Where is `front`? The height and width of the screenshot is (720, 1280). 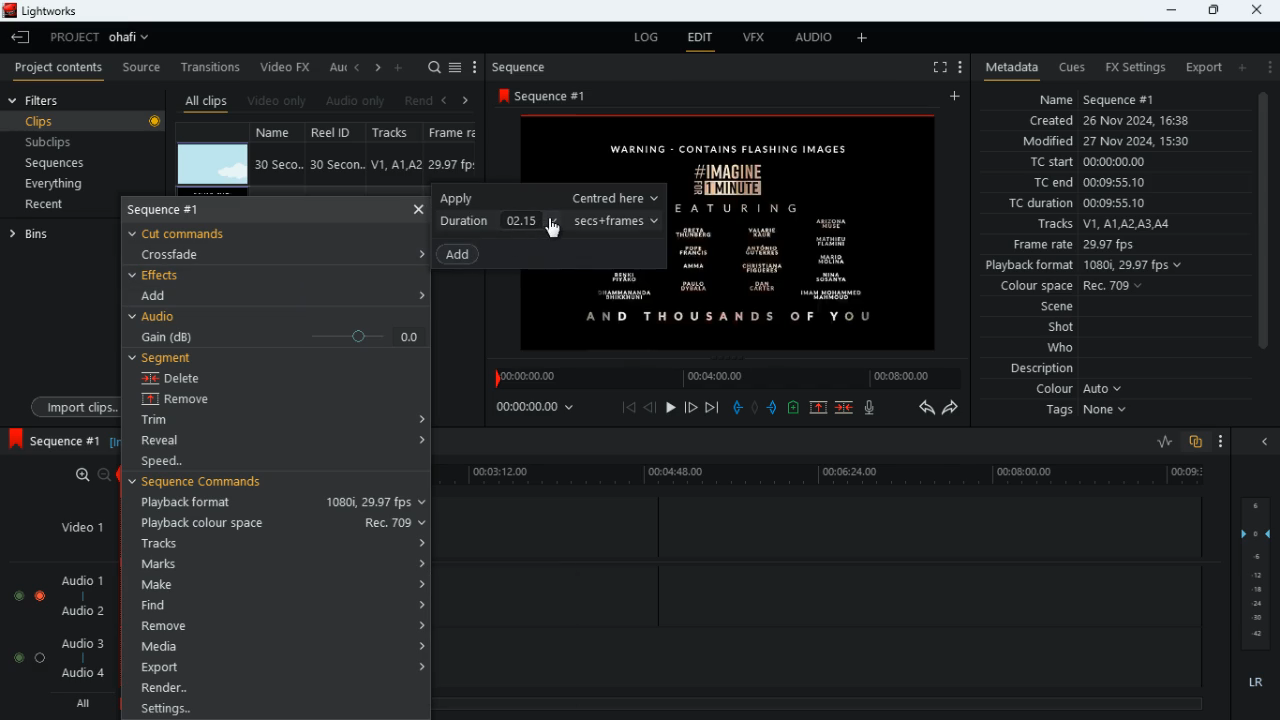 front is located at coordinates (692, 407).